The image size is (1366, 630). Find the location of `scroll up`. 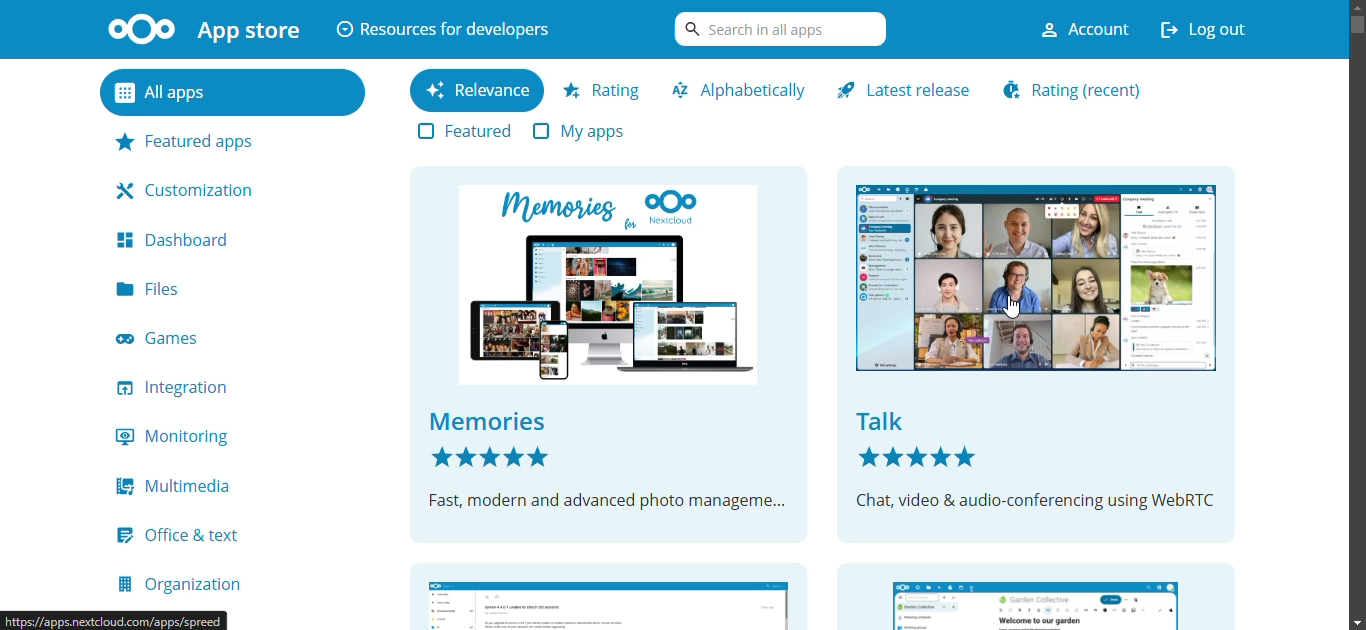

scroll up is located at coordinates (1357, 8).